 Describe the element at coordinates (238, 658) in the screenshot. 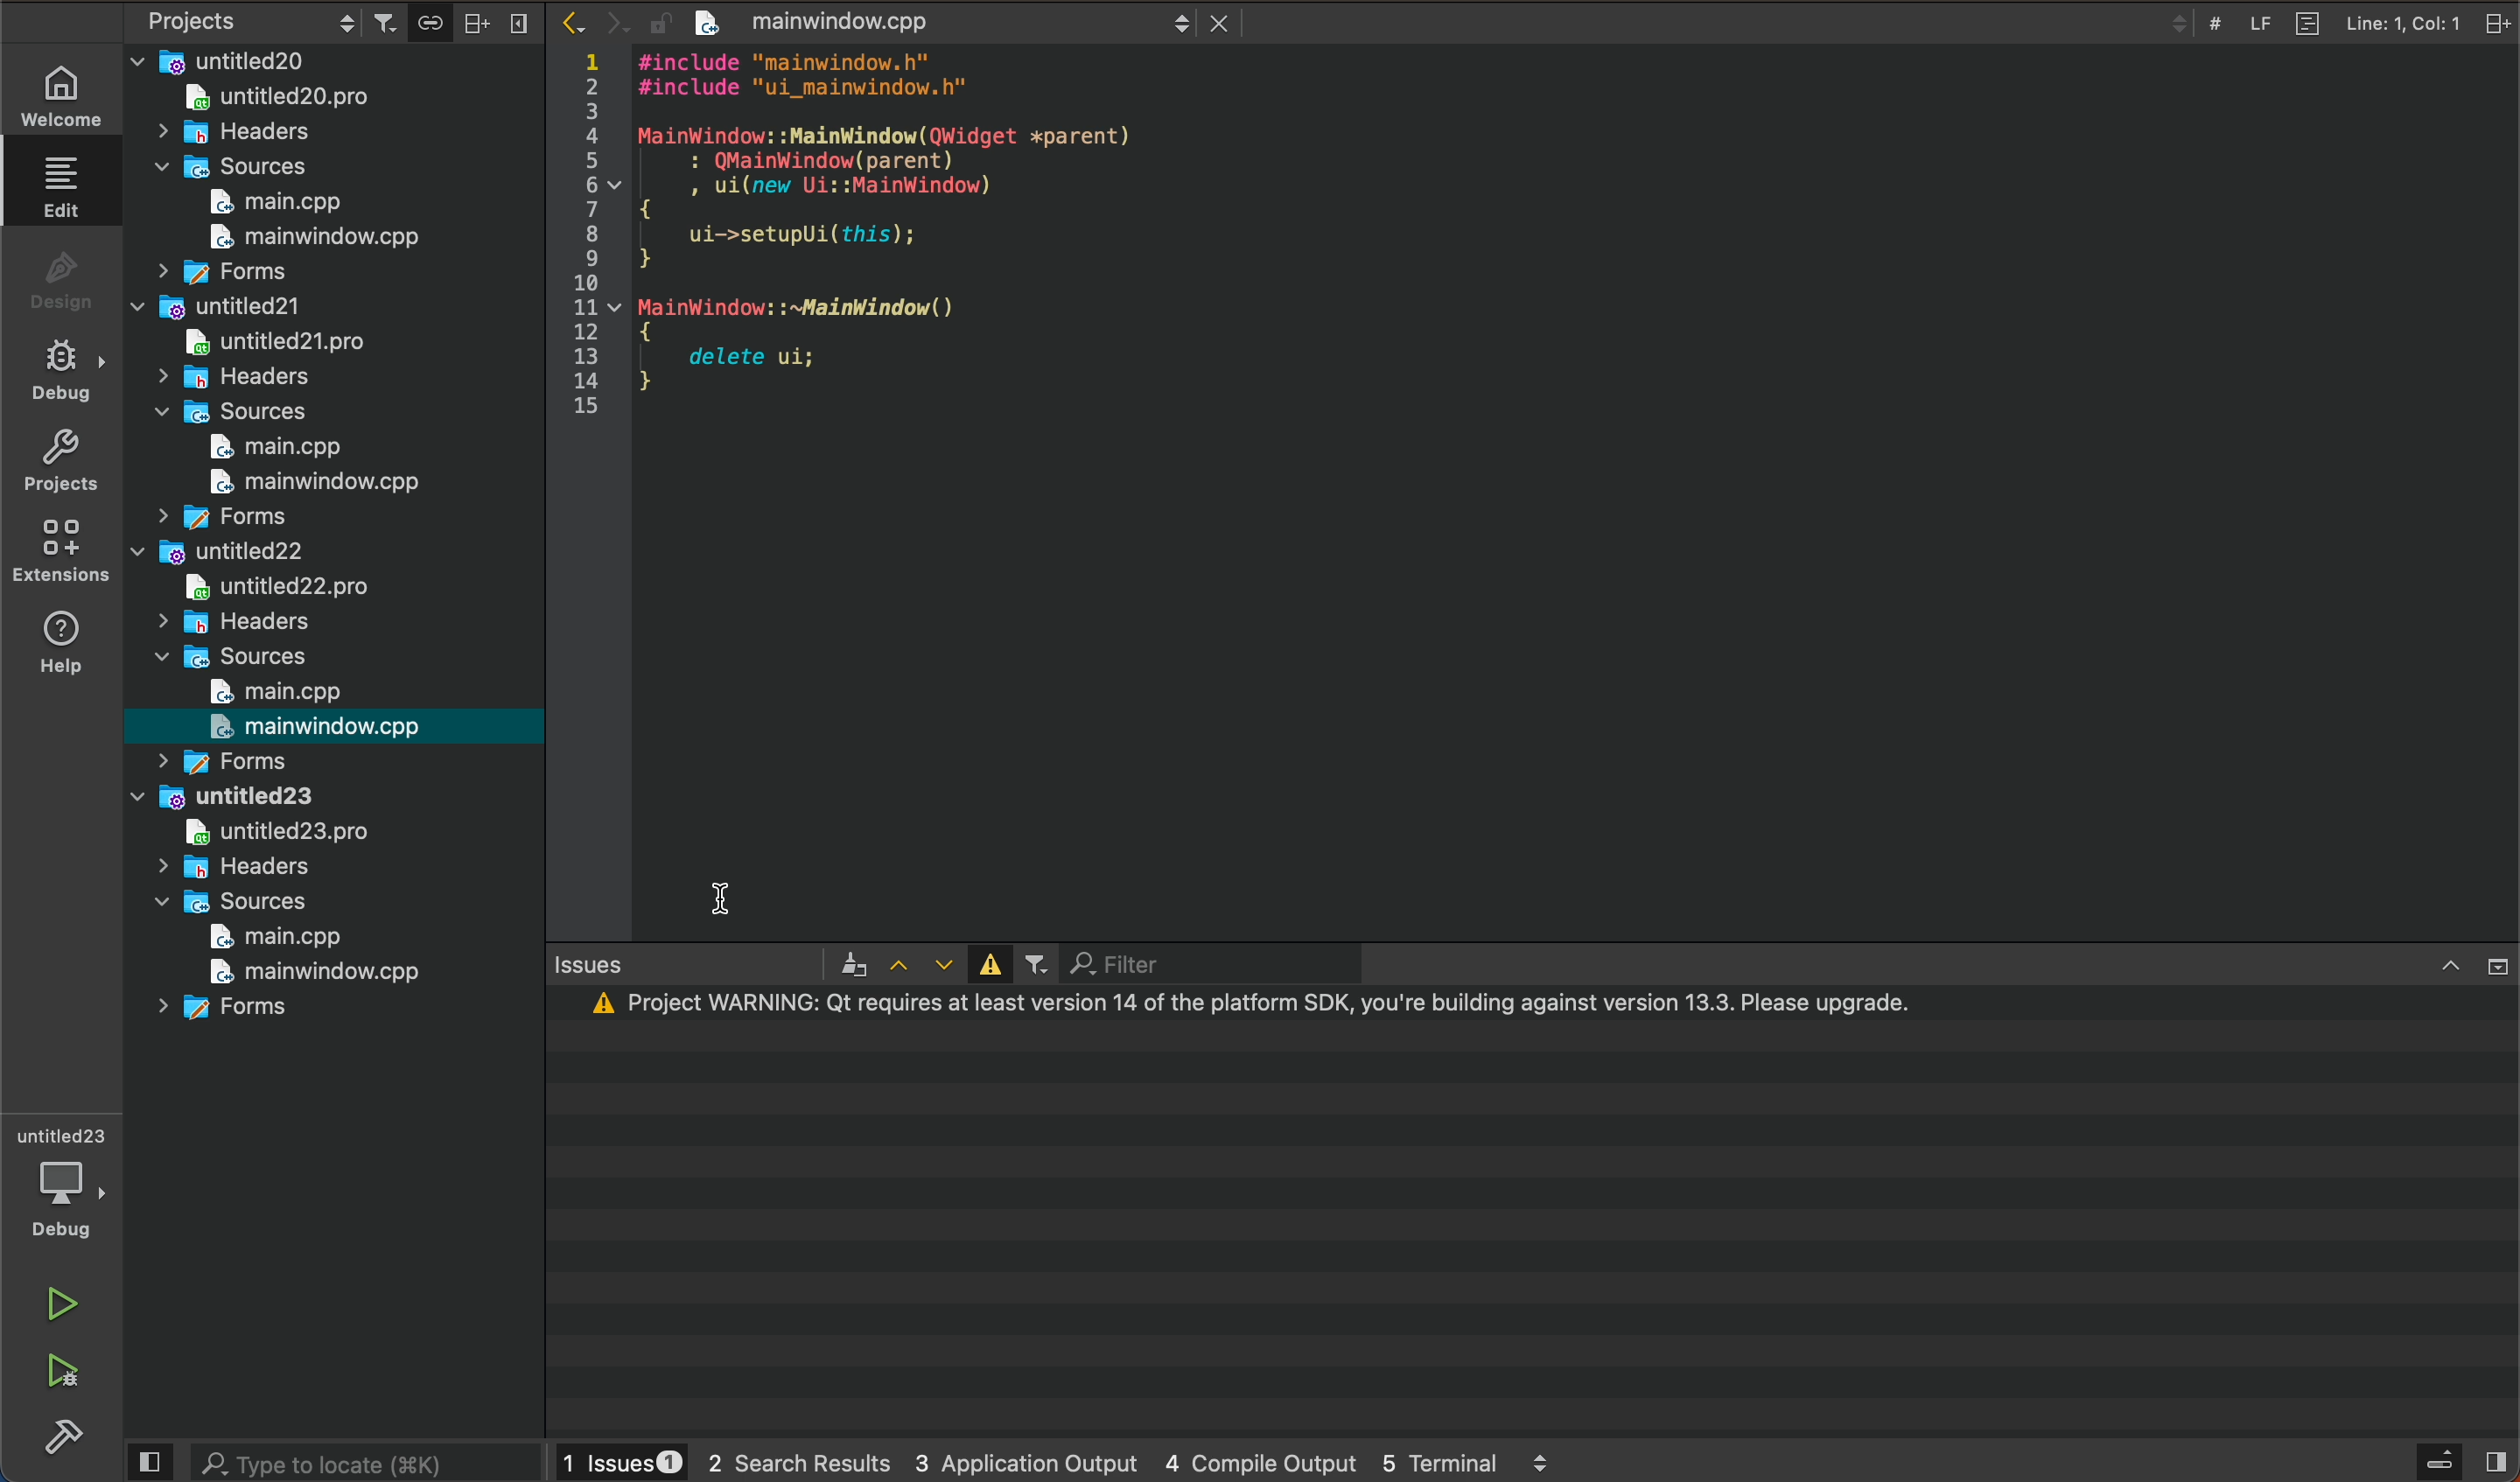

I see `sources` at that location.